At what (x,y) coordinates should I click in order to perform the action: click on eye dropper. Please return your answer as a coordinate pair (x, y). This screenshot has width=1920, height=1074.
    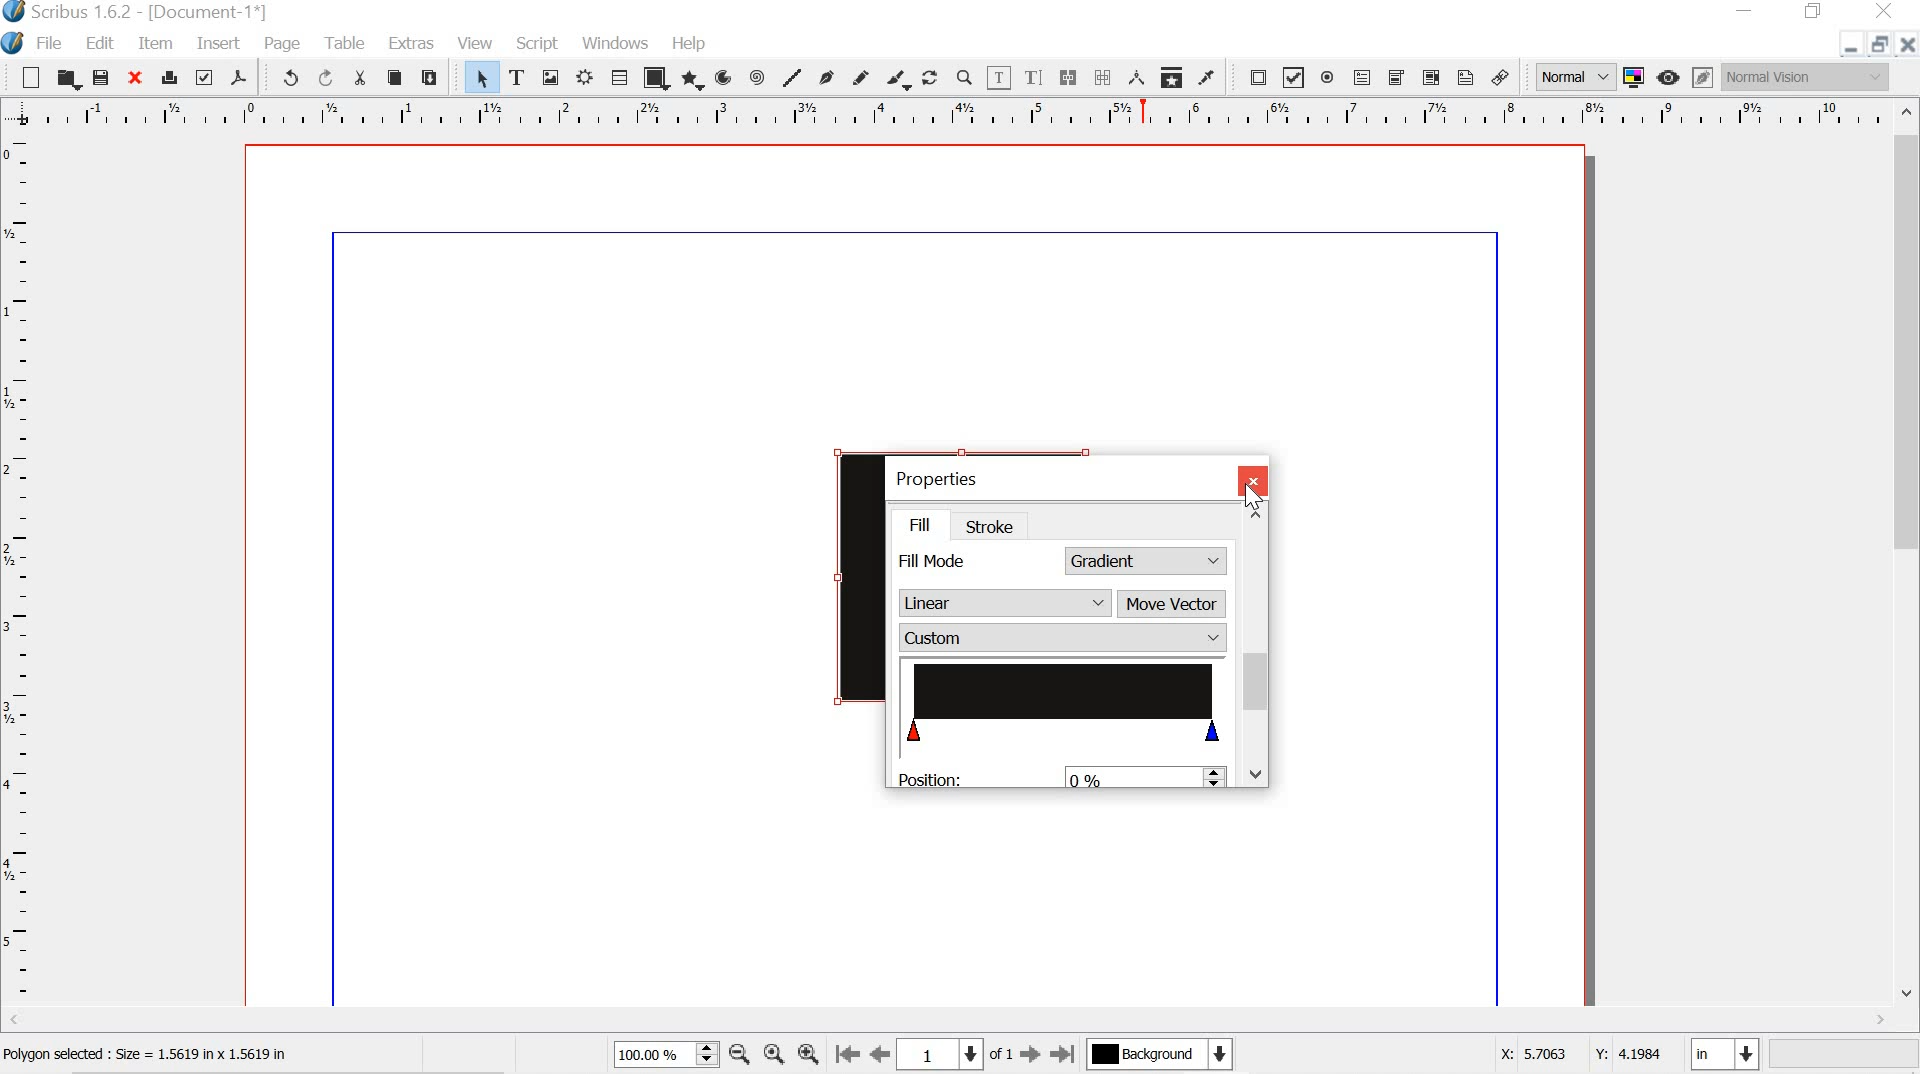
    Looking at the image, I should click on (1212, 77).